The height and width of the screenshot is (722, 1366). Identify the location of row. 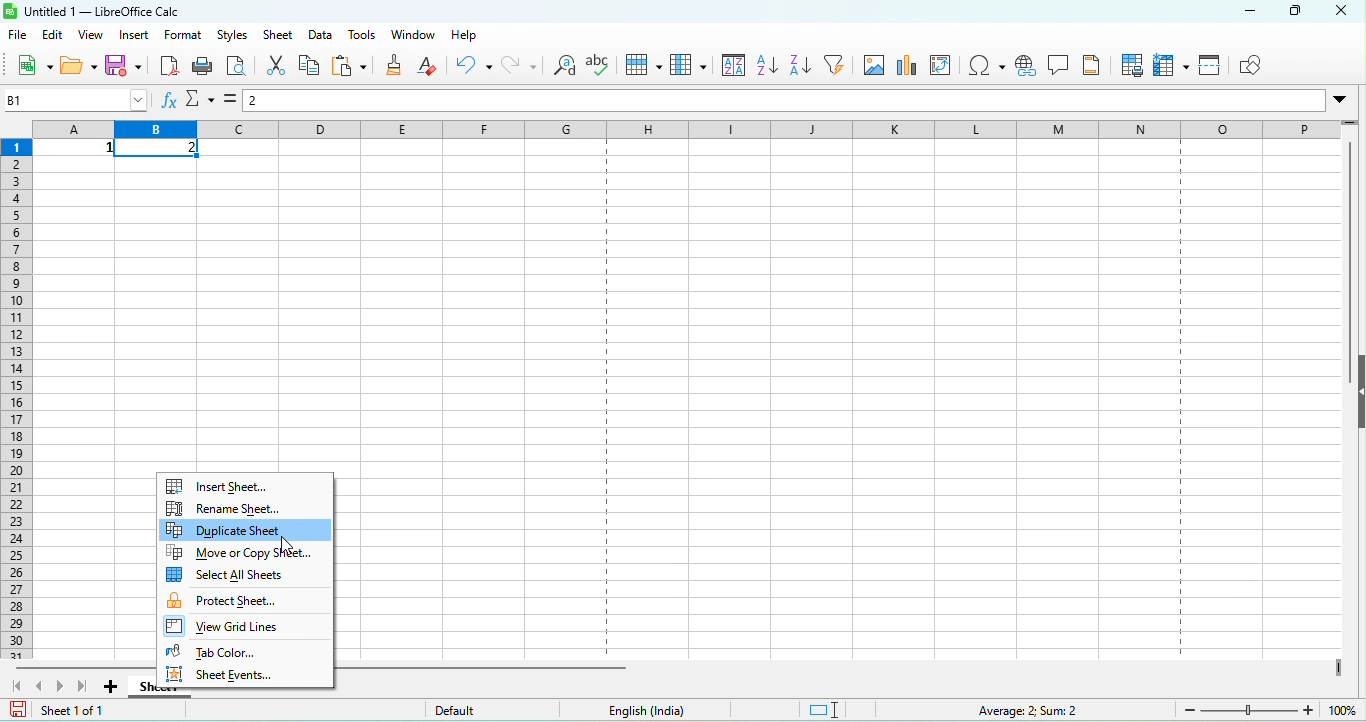
(643, 68).